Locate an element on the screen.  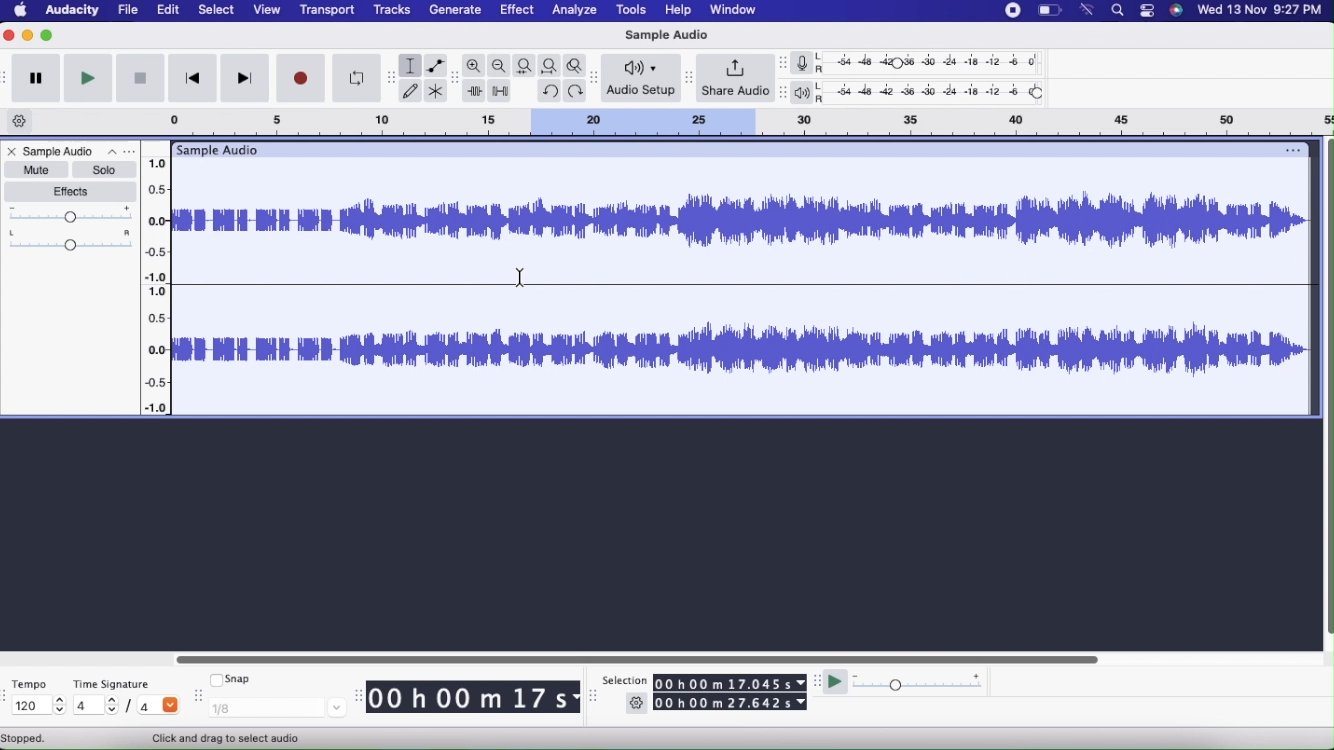
Time signature is located at coordinates (118, 680).